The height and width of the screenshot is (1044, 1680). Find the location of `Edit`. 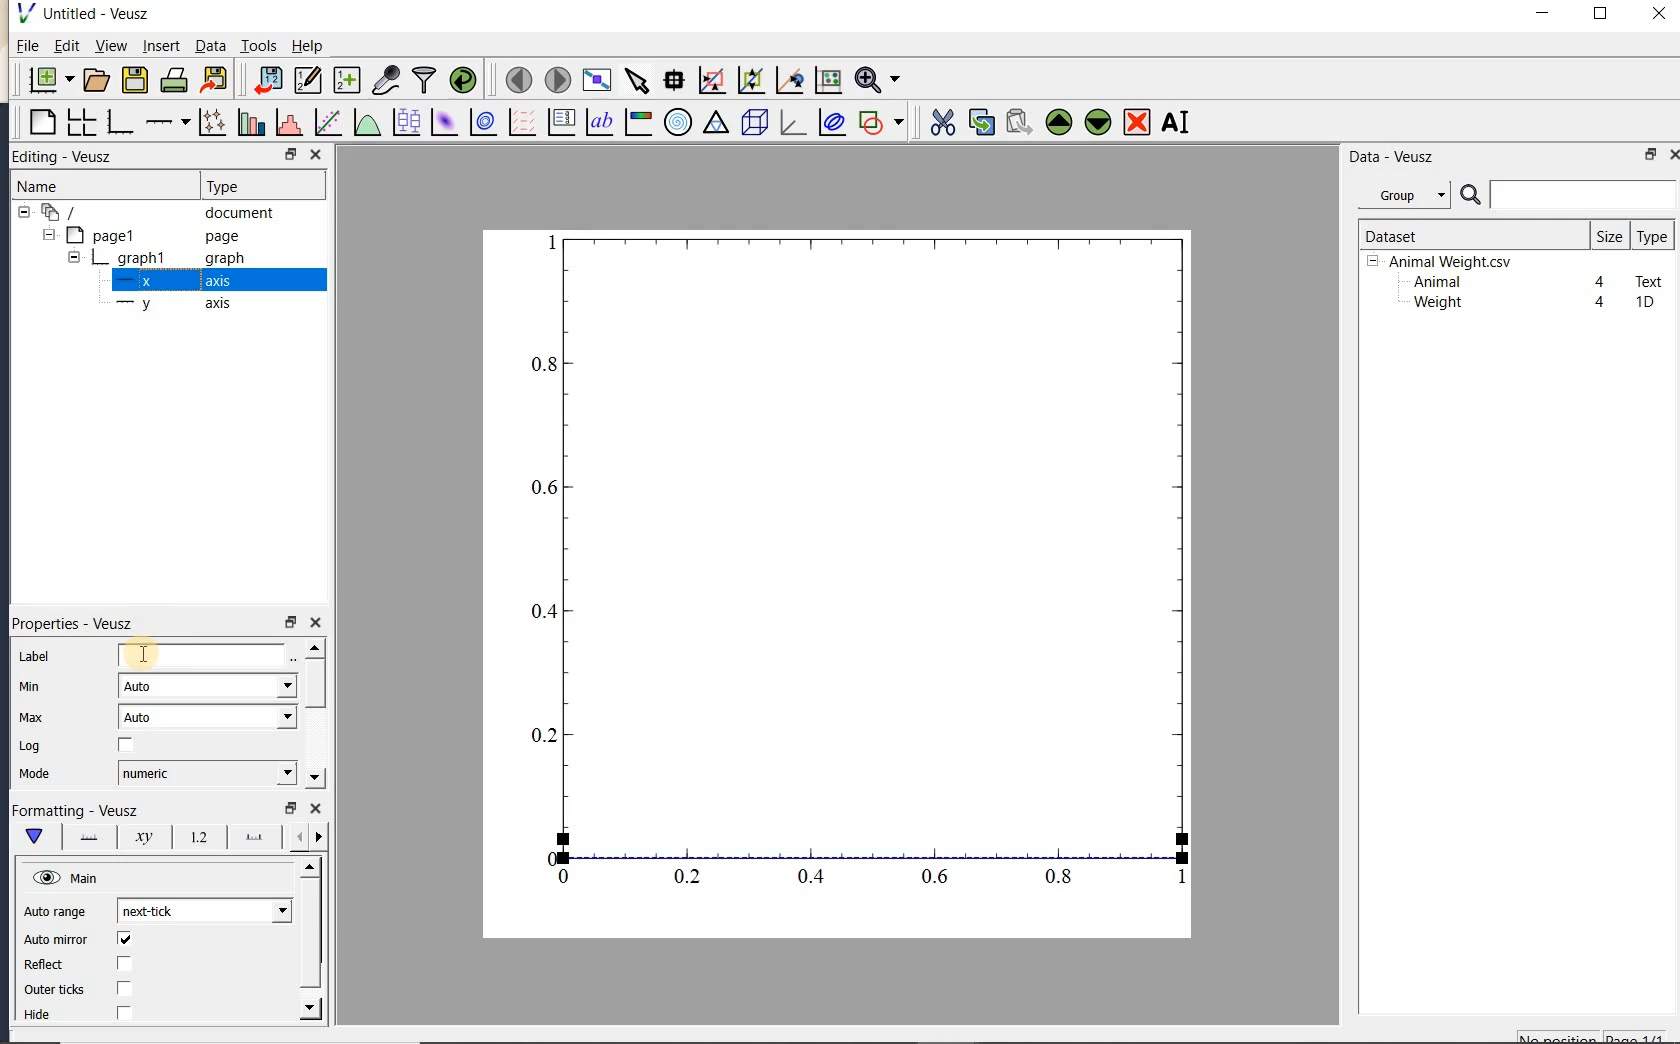

Edit is located at coordinates (63, 48).